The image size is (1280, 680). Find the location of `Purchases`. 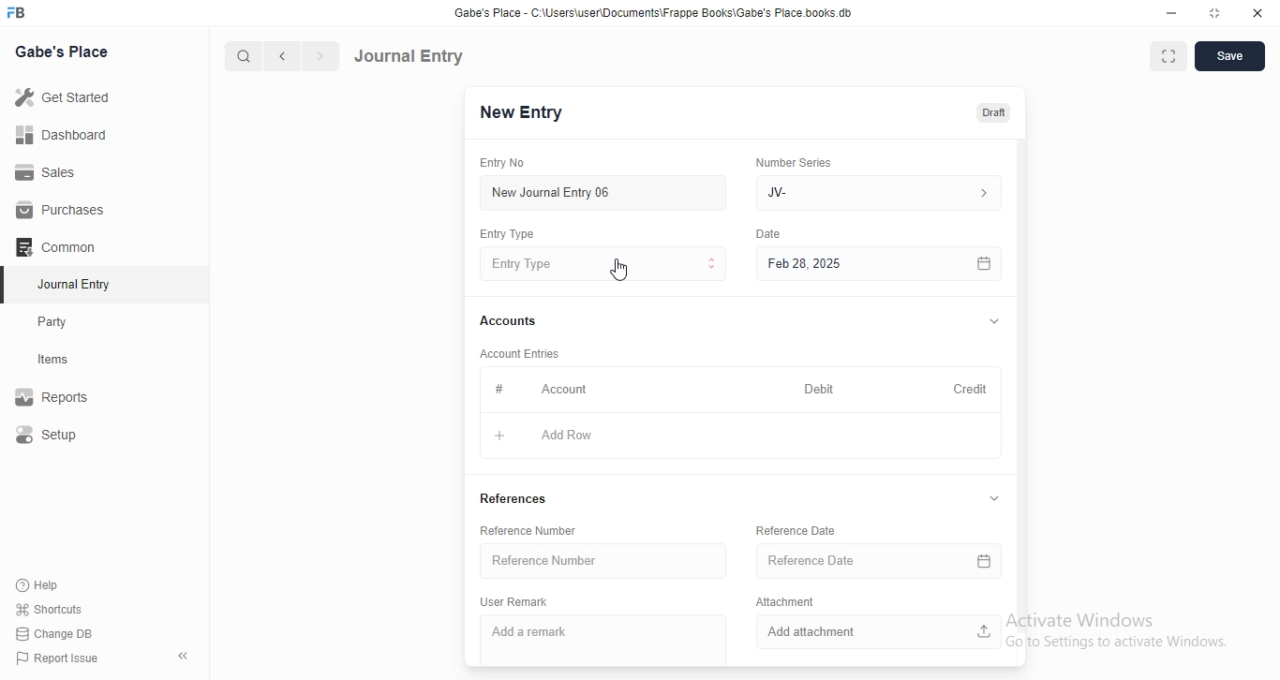

Purchases is located at coordinates (63, 210).